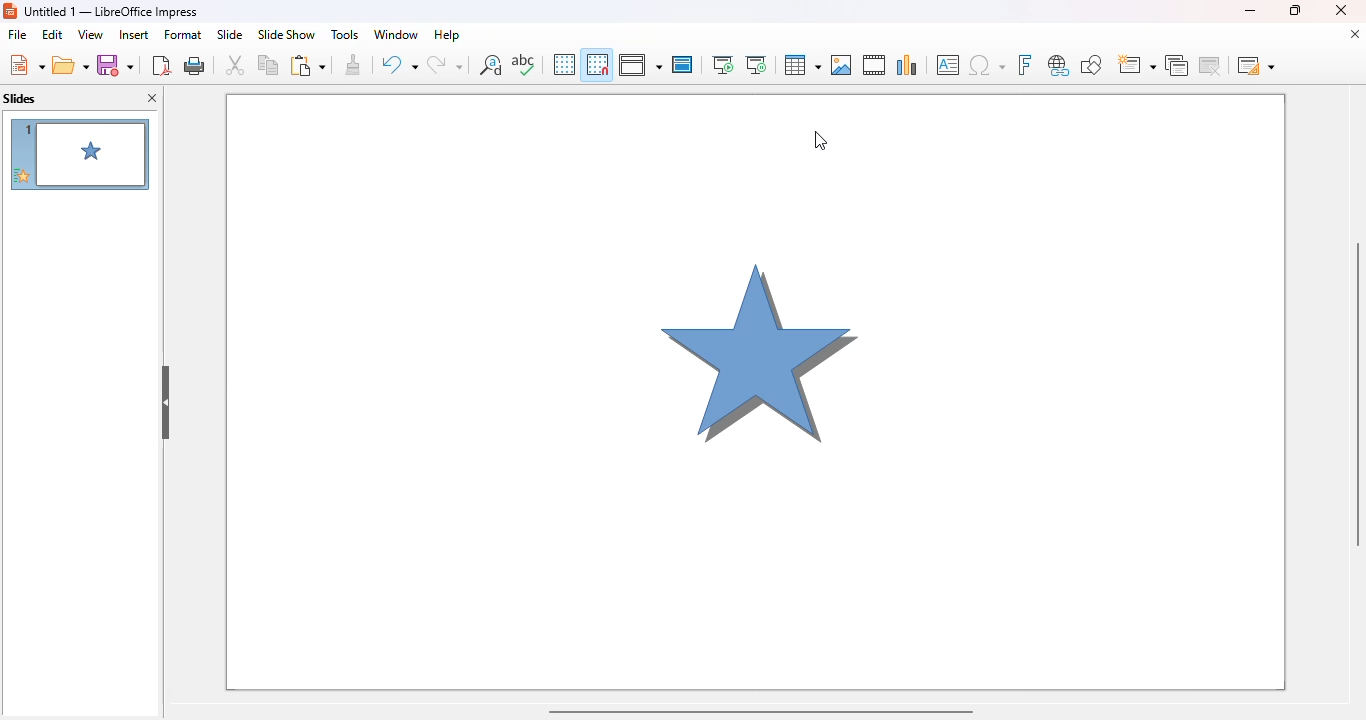  I want to click on tools, so click(345, 35).